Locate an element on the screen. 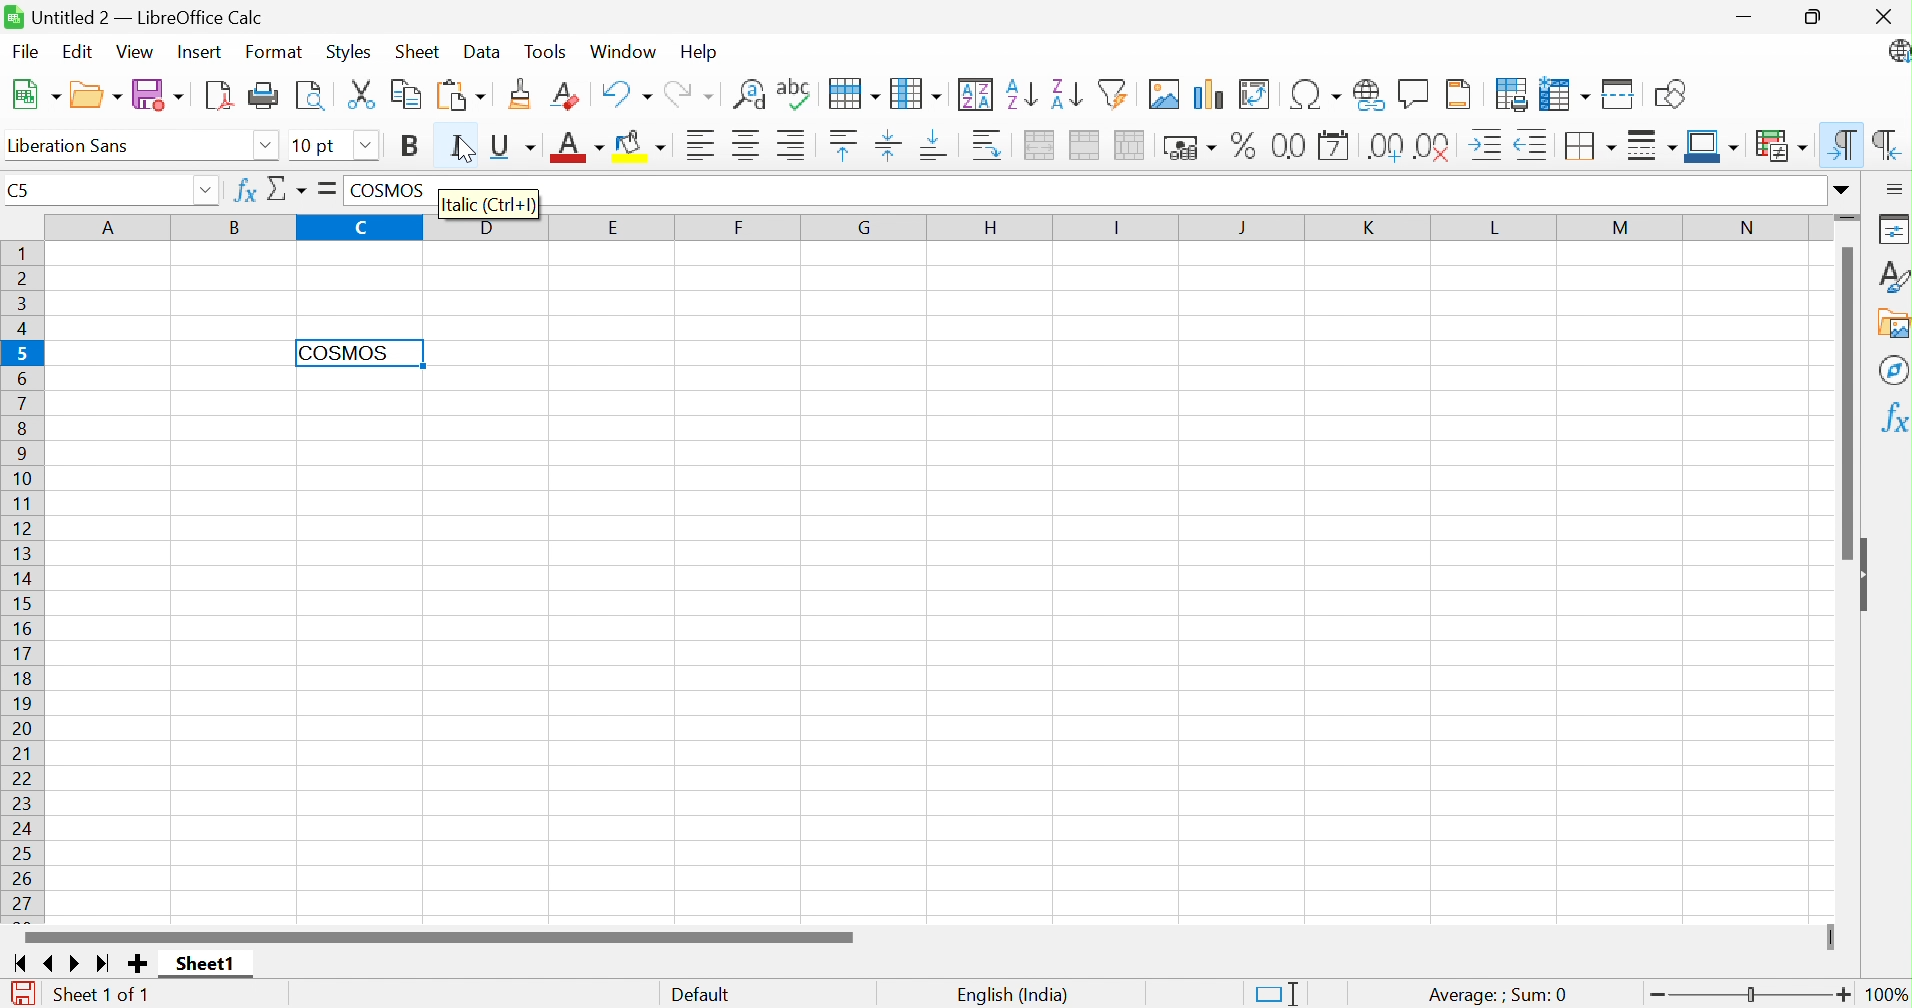 Image resolution: width=1912 pixels, height=1008 pixels. Align vertically is located at coordinates (887, 144).